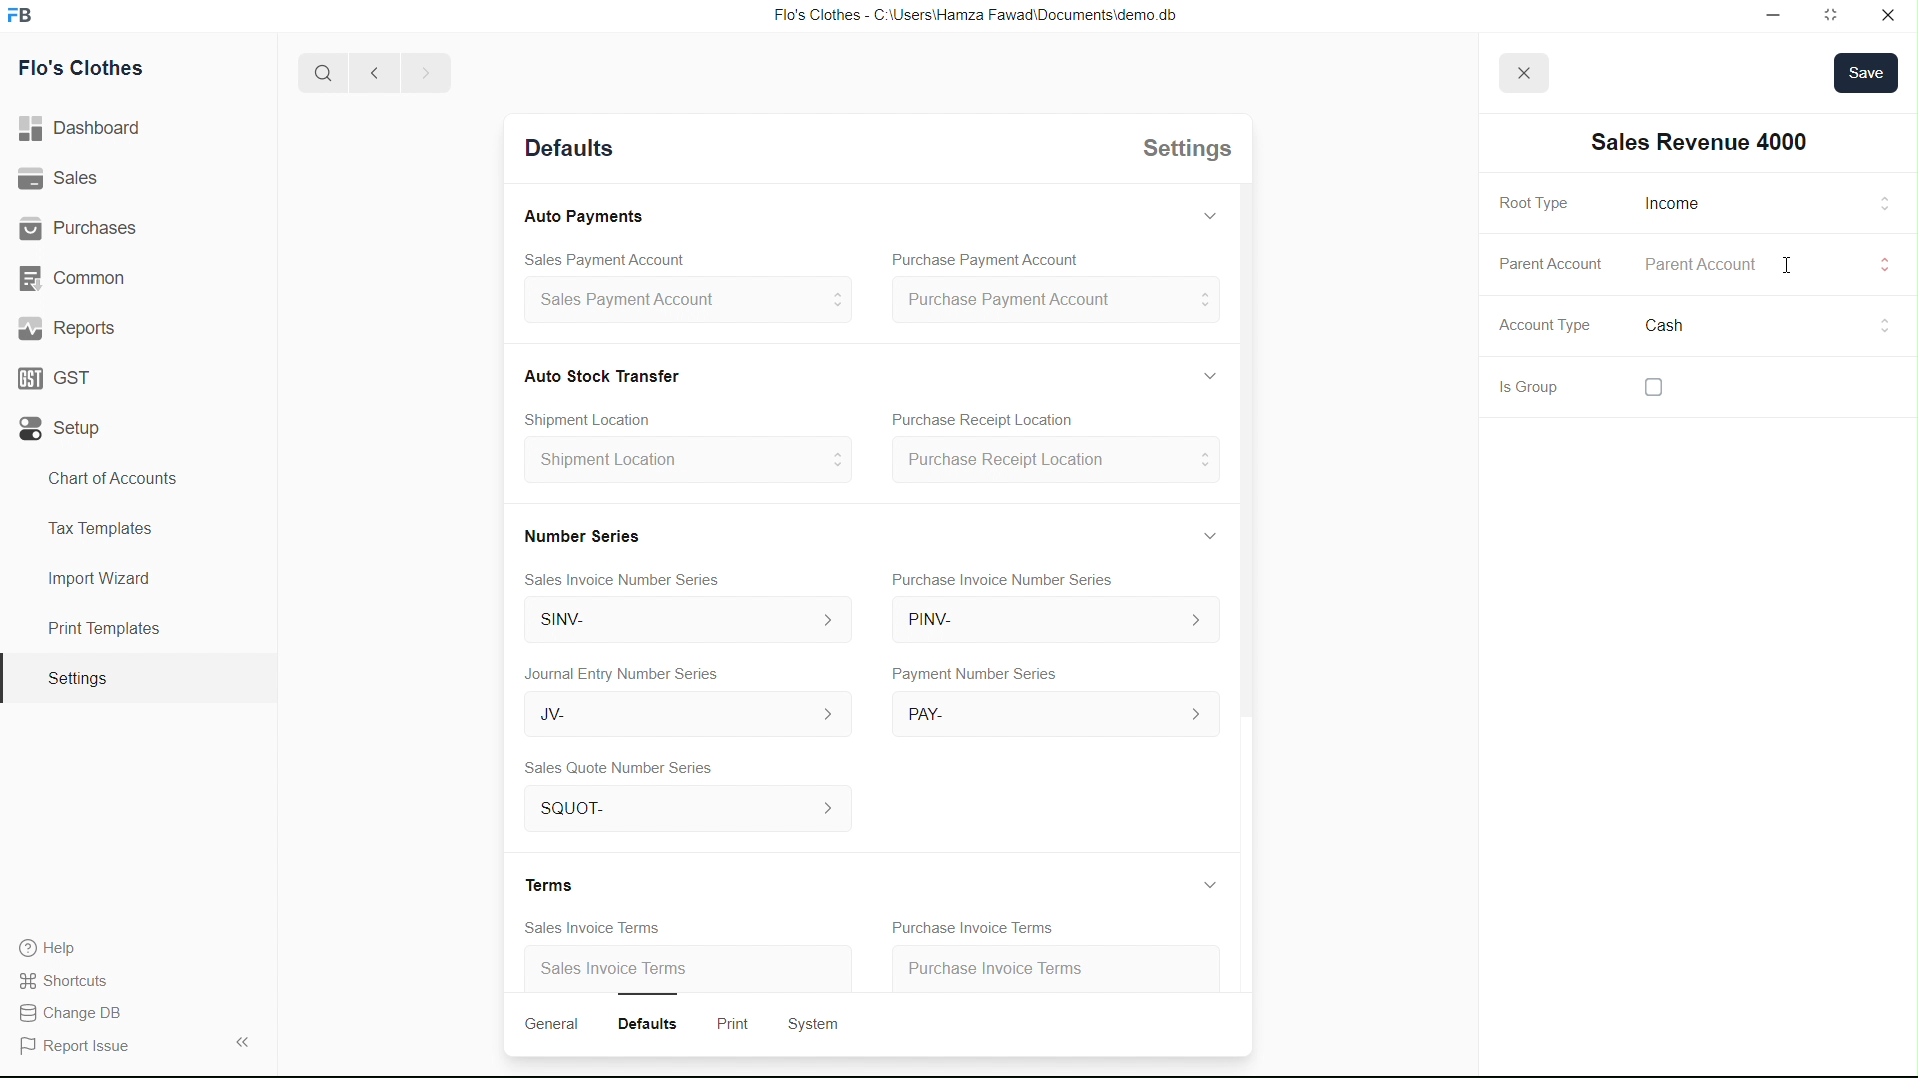 This screenshot has height=1078, width=1918. Describe the element at coordinates (425, 73) in the screenshot. I see `Forward` at that location.